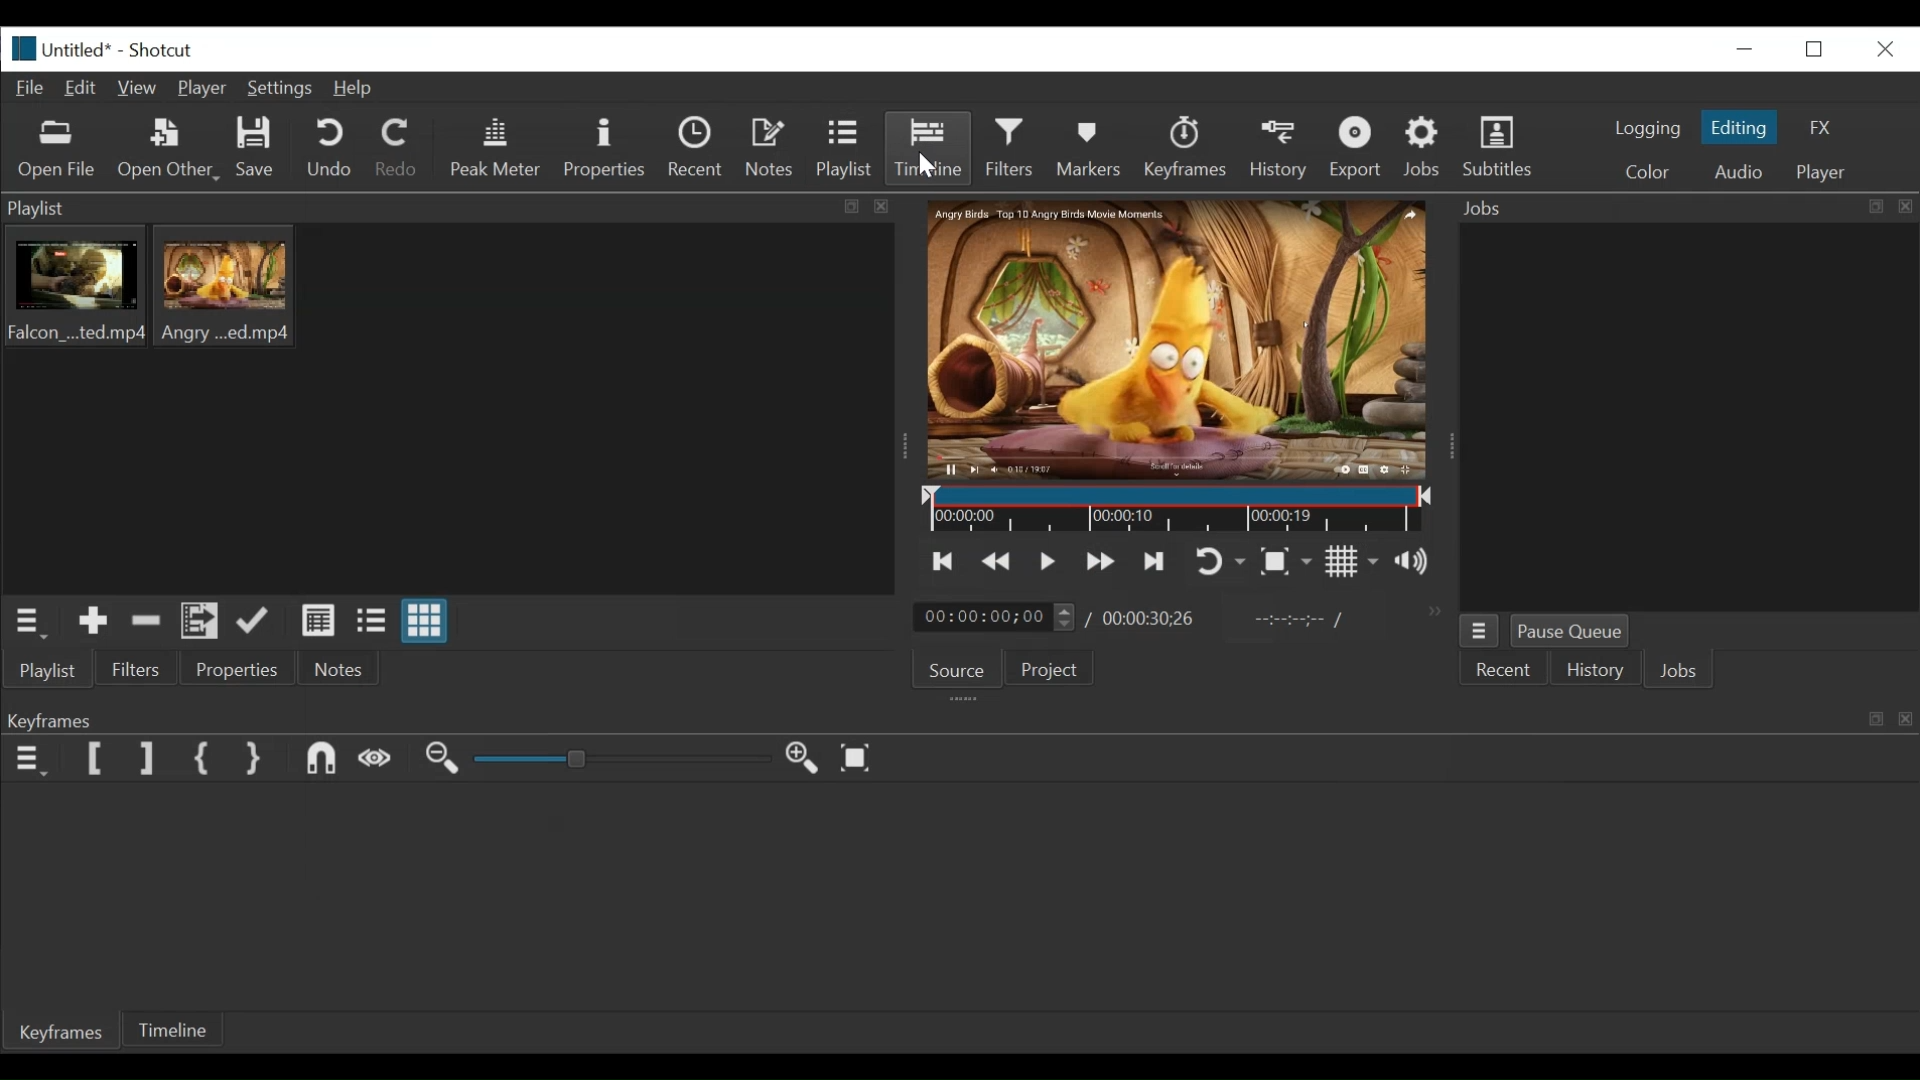  What do you see at coordinates (1426, 146) in the screenshot?
I see `Jobs` at bounding box center [1426, 146].